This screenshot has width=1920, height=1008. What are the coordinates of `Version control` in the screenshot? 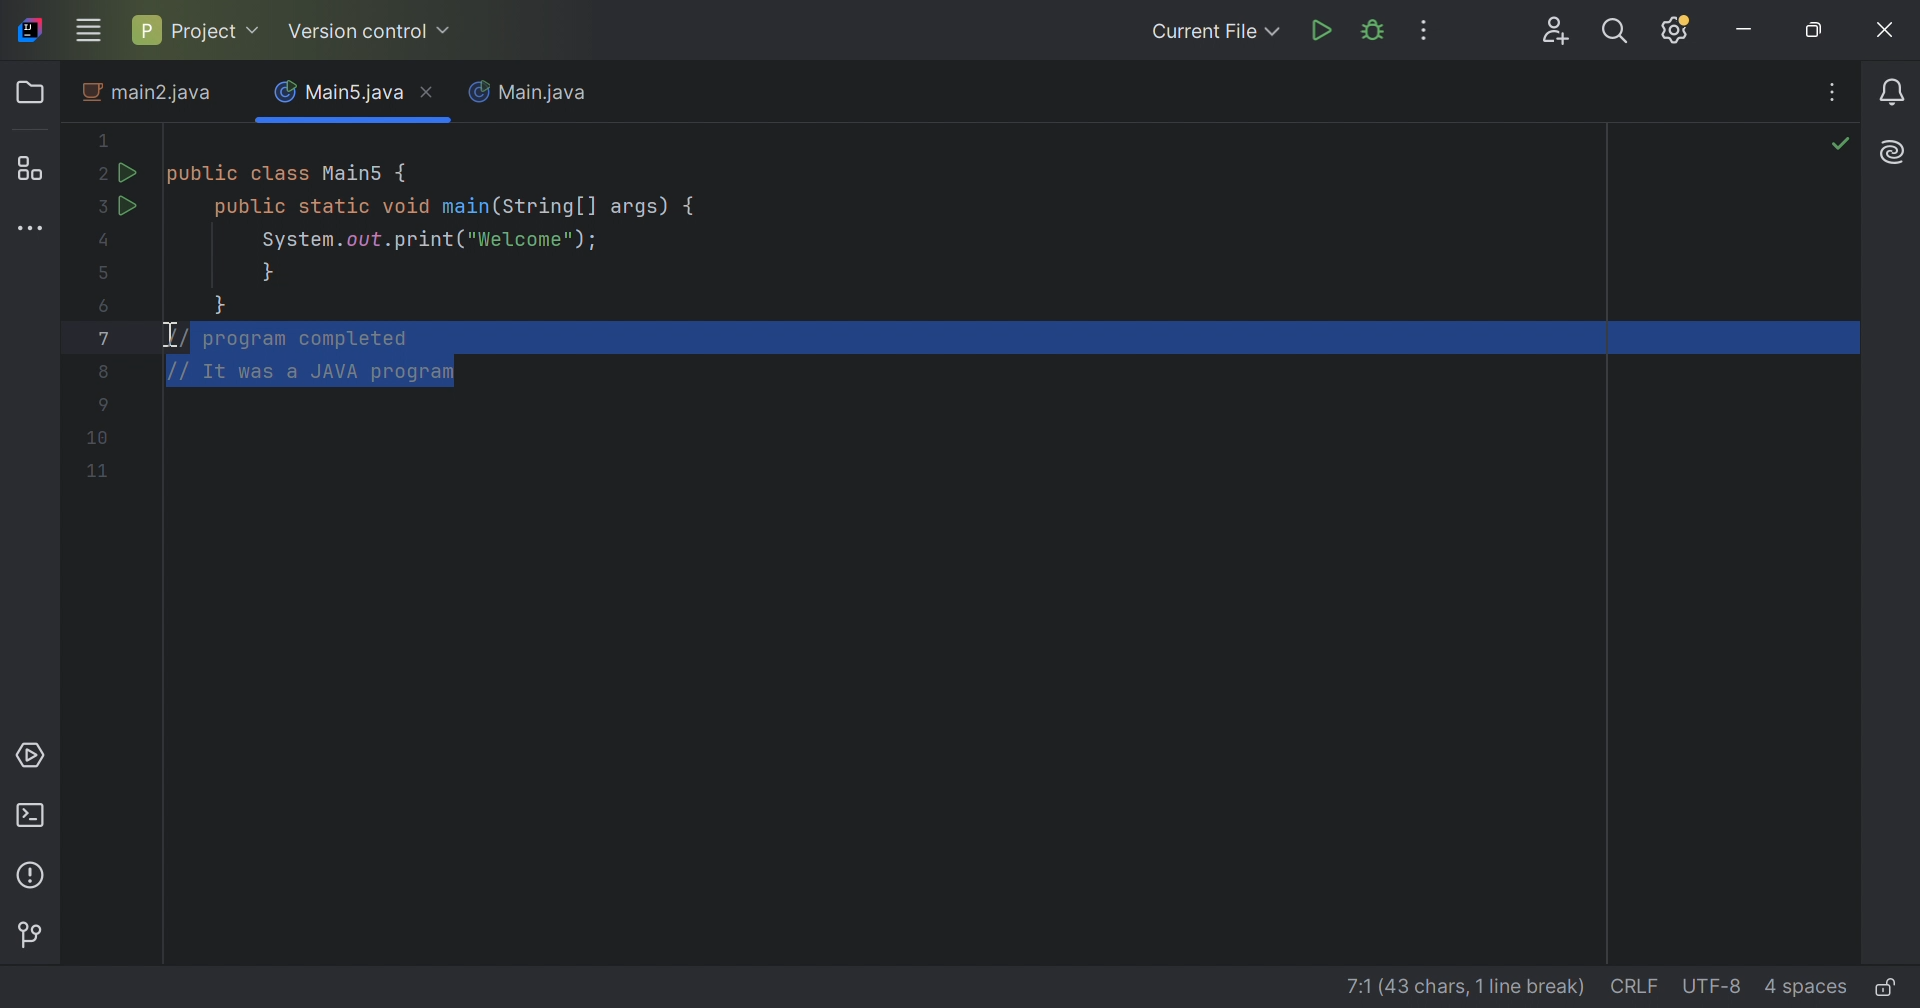 It's located at (31, 932).